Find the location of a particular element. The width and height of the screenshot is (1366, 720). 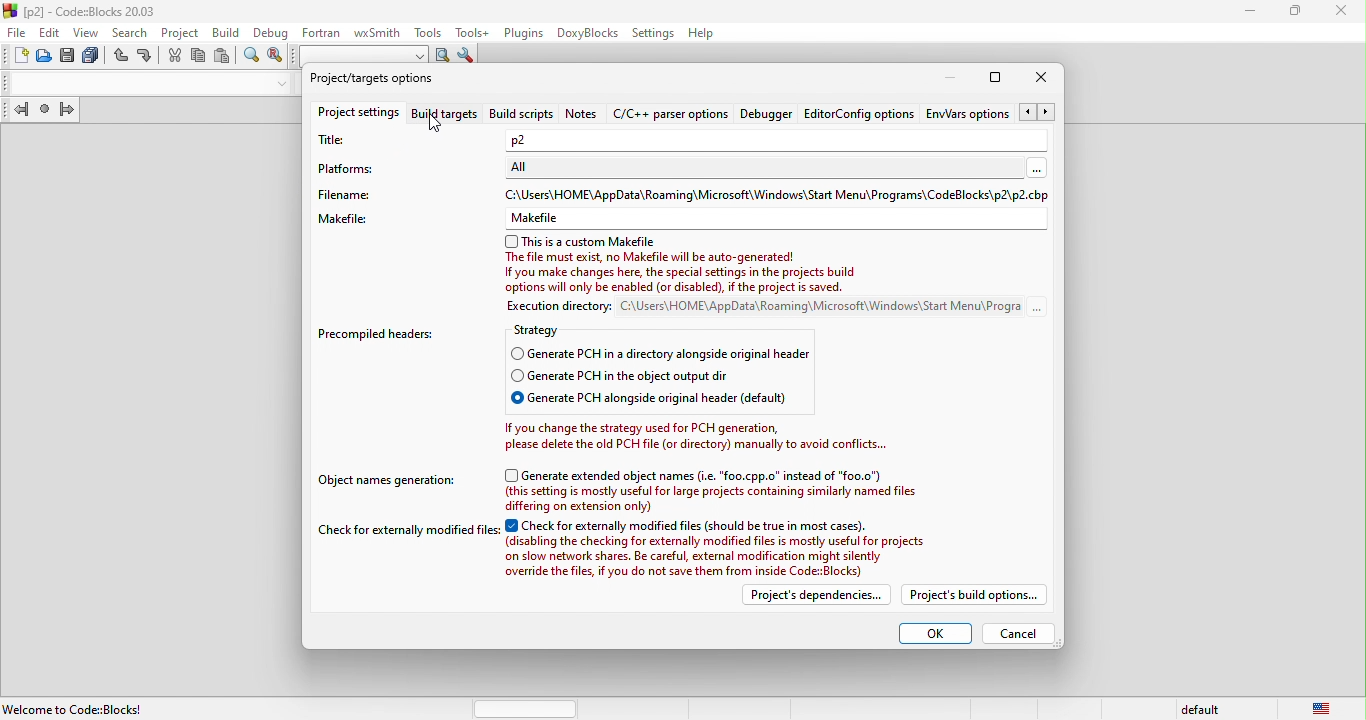

editor config option is located at coordinates (855, 115).